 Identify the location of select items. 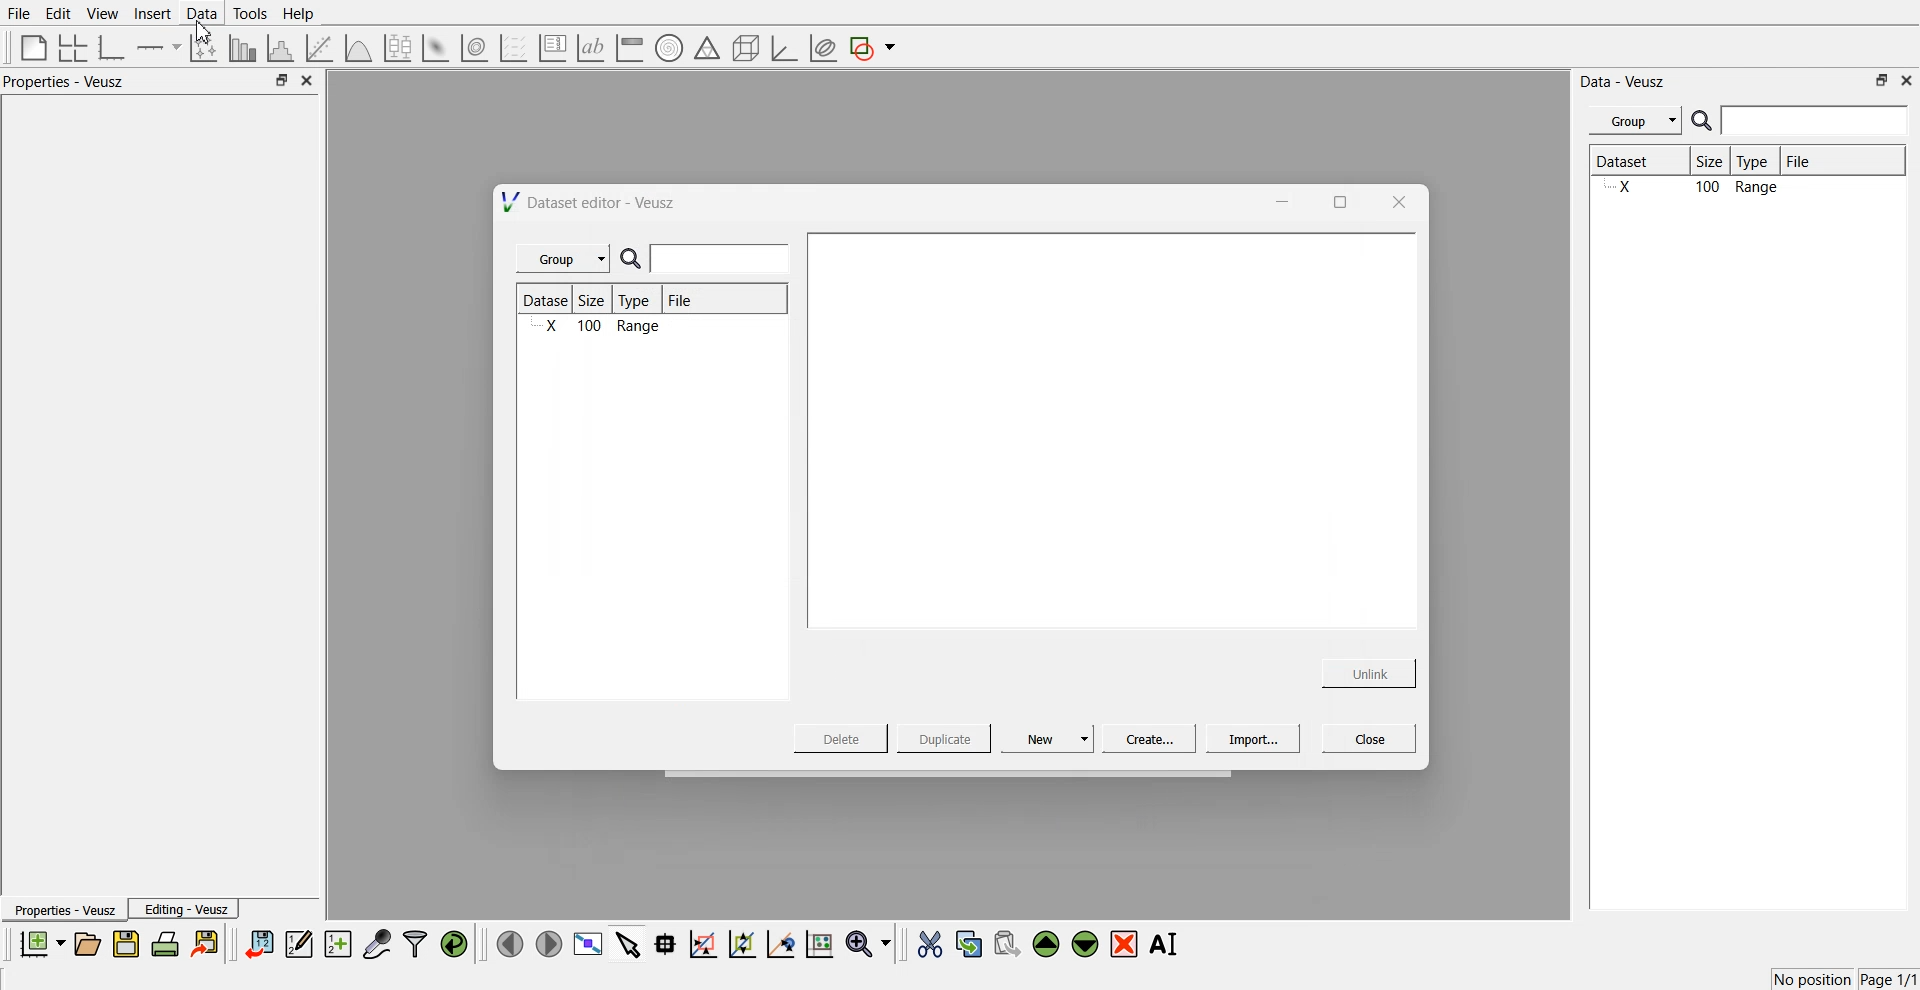
(628, 943).